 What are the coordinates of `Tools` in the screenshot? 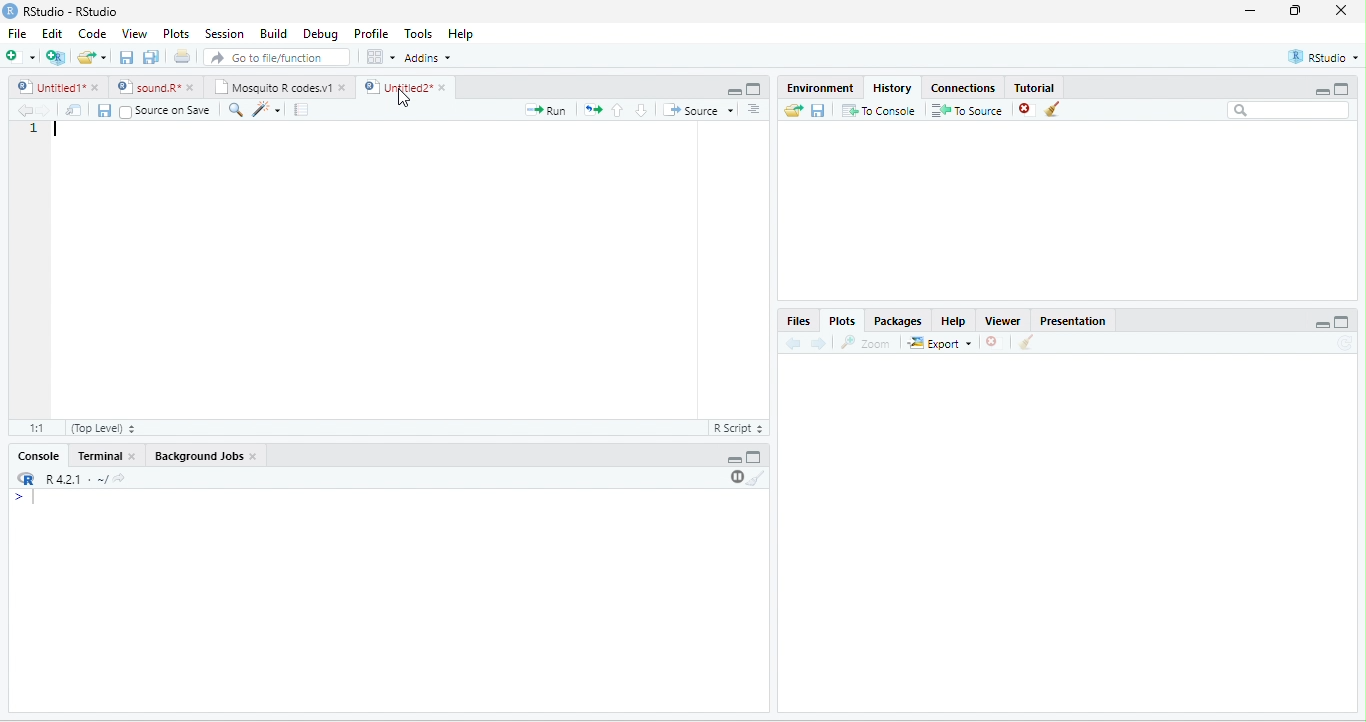 It's located at (420, 34).